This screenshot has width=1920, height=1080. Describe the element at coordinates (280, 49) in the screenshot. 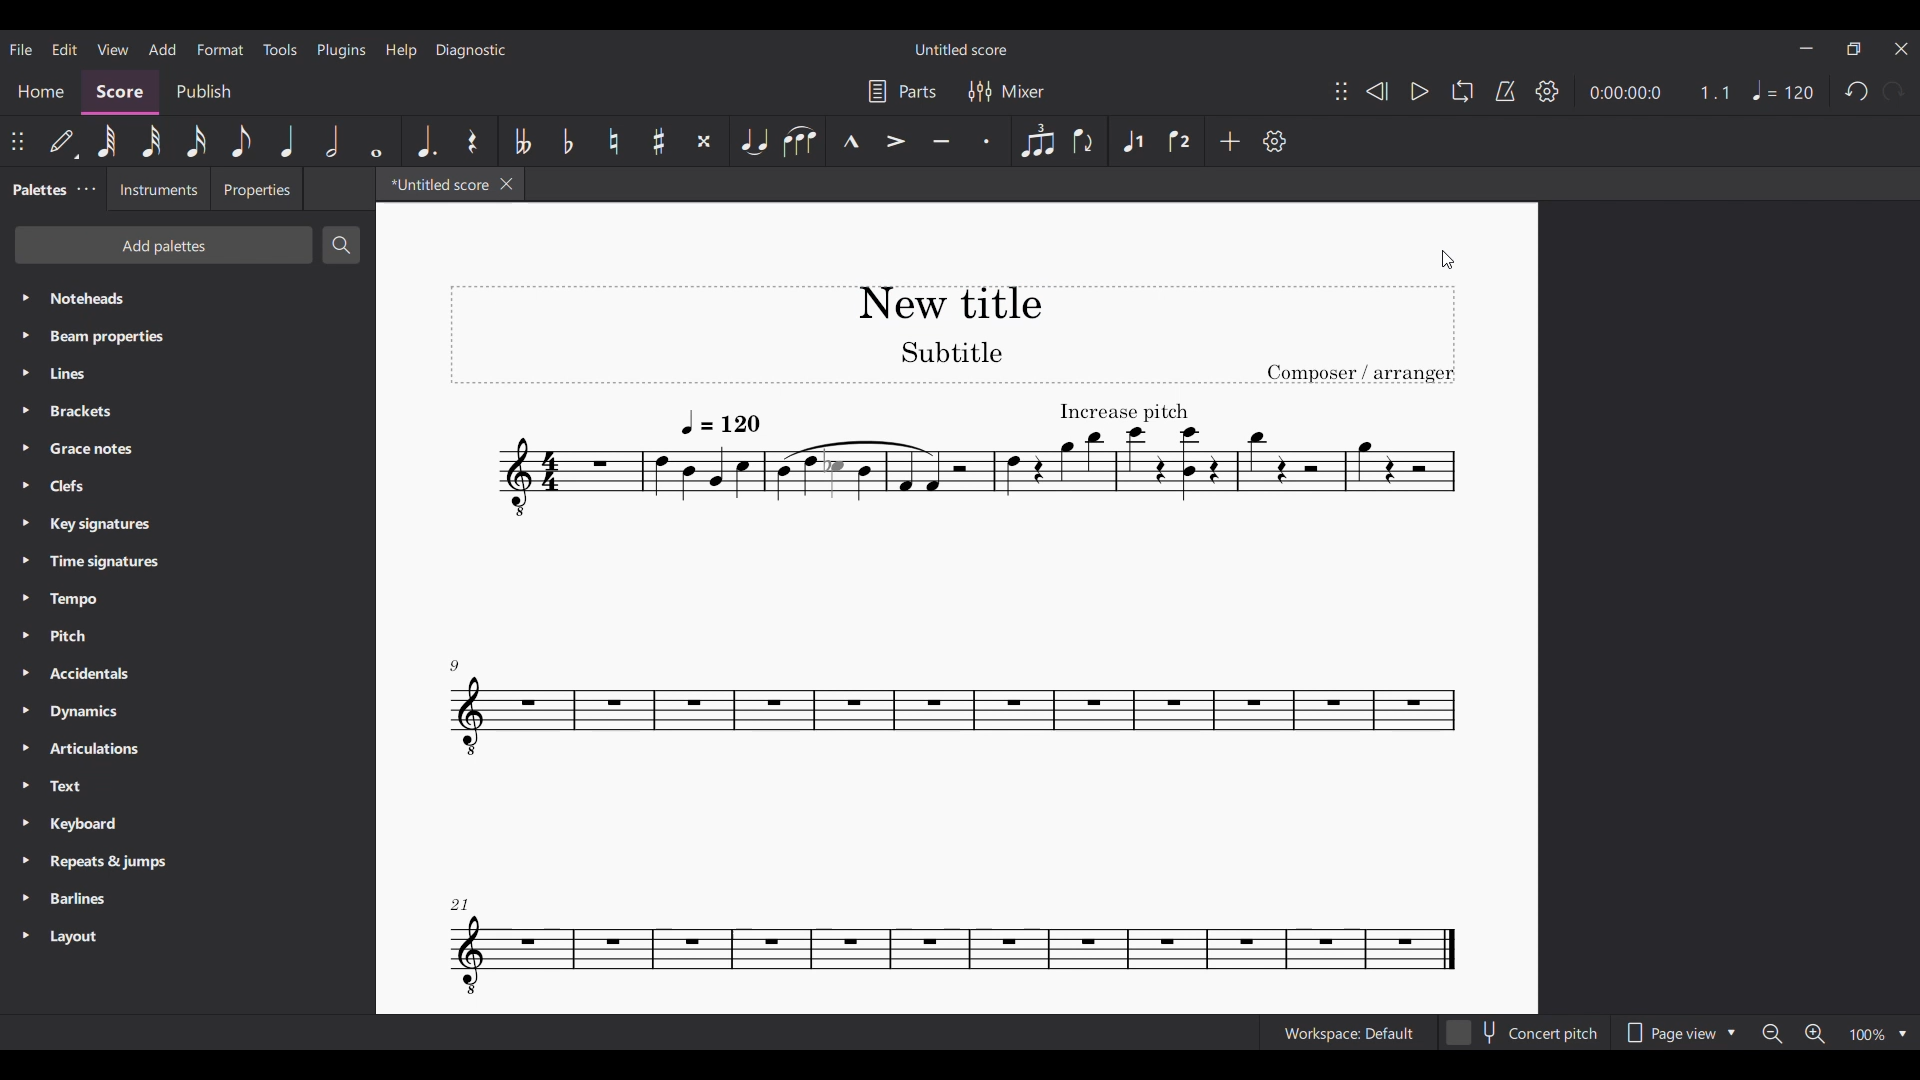

I see `Tools menu` at that location.